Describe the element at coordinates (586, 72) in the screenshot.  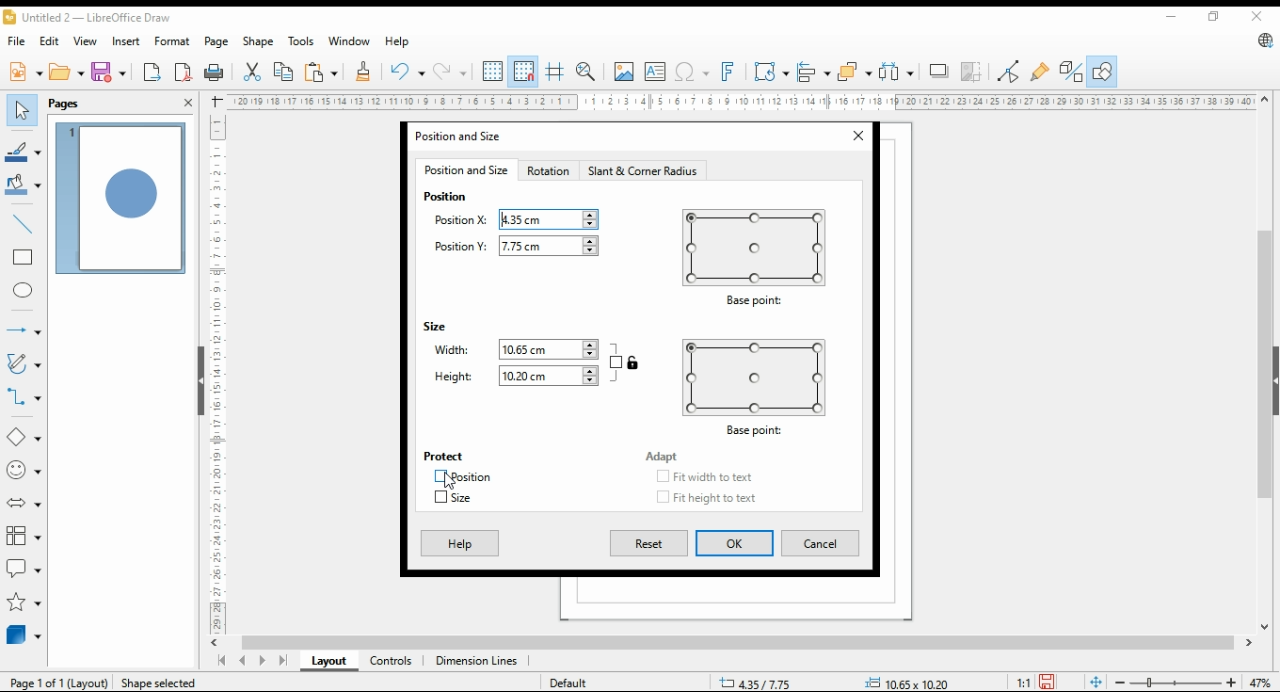
I see `zoom and pan` at that location.